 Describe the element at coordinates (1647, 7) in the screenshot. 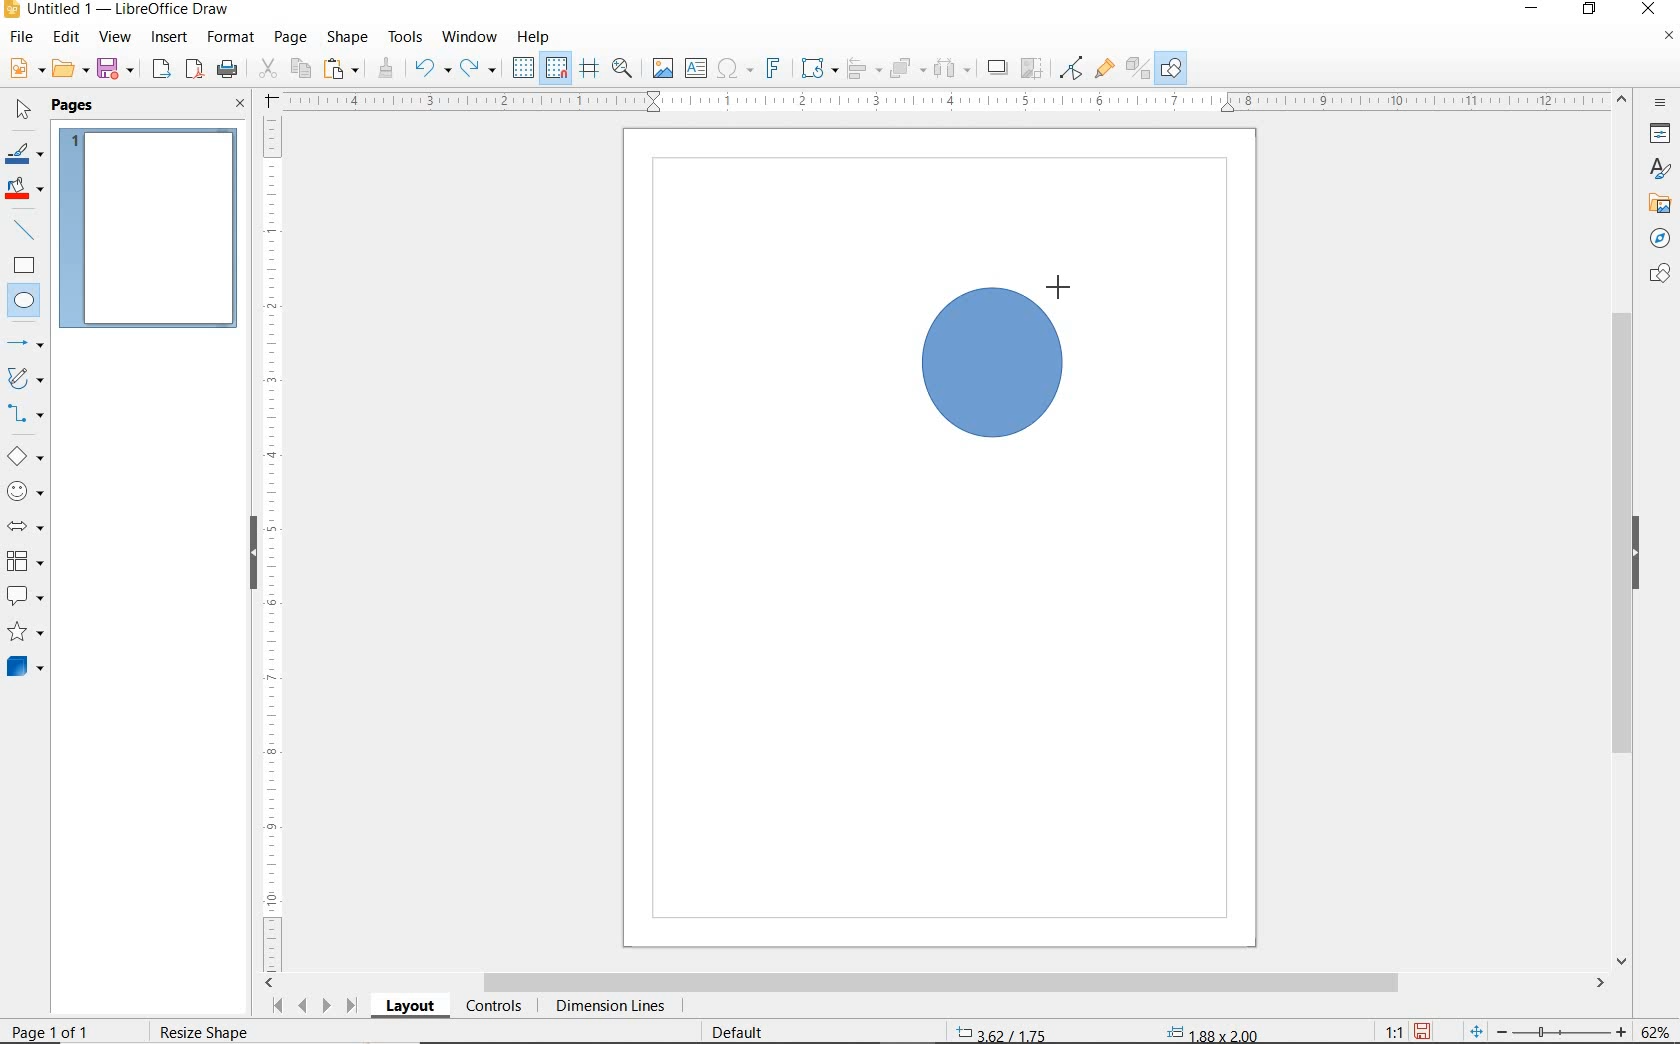

I see `CLOSE` at that location.